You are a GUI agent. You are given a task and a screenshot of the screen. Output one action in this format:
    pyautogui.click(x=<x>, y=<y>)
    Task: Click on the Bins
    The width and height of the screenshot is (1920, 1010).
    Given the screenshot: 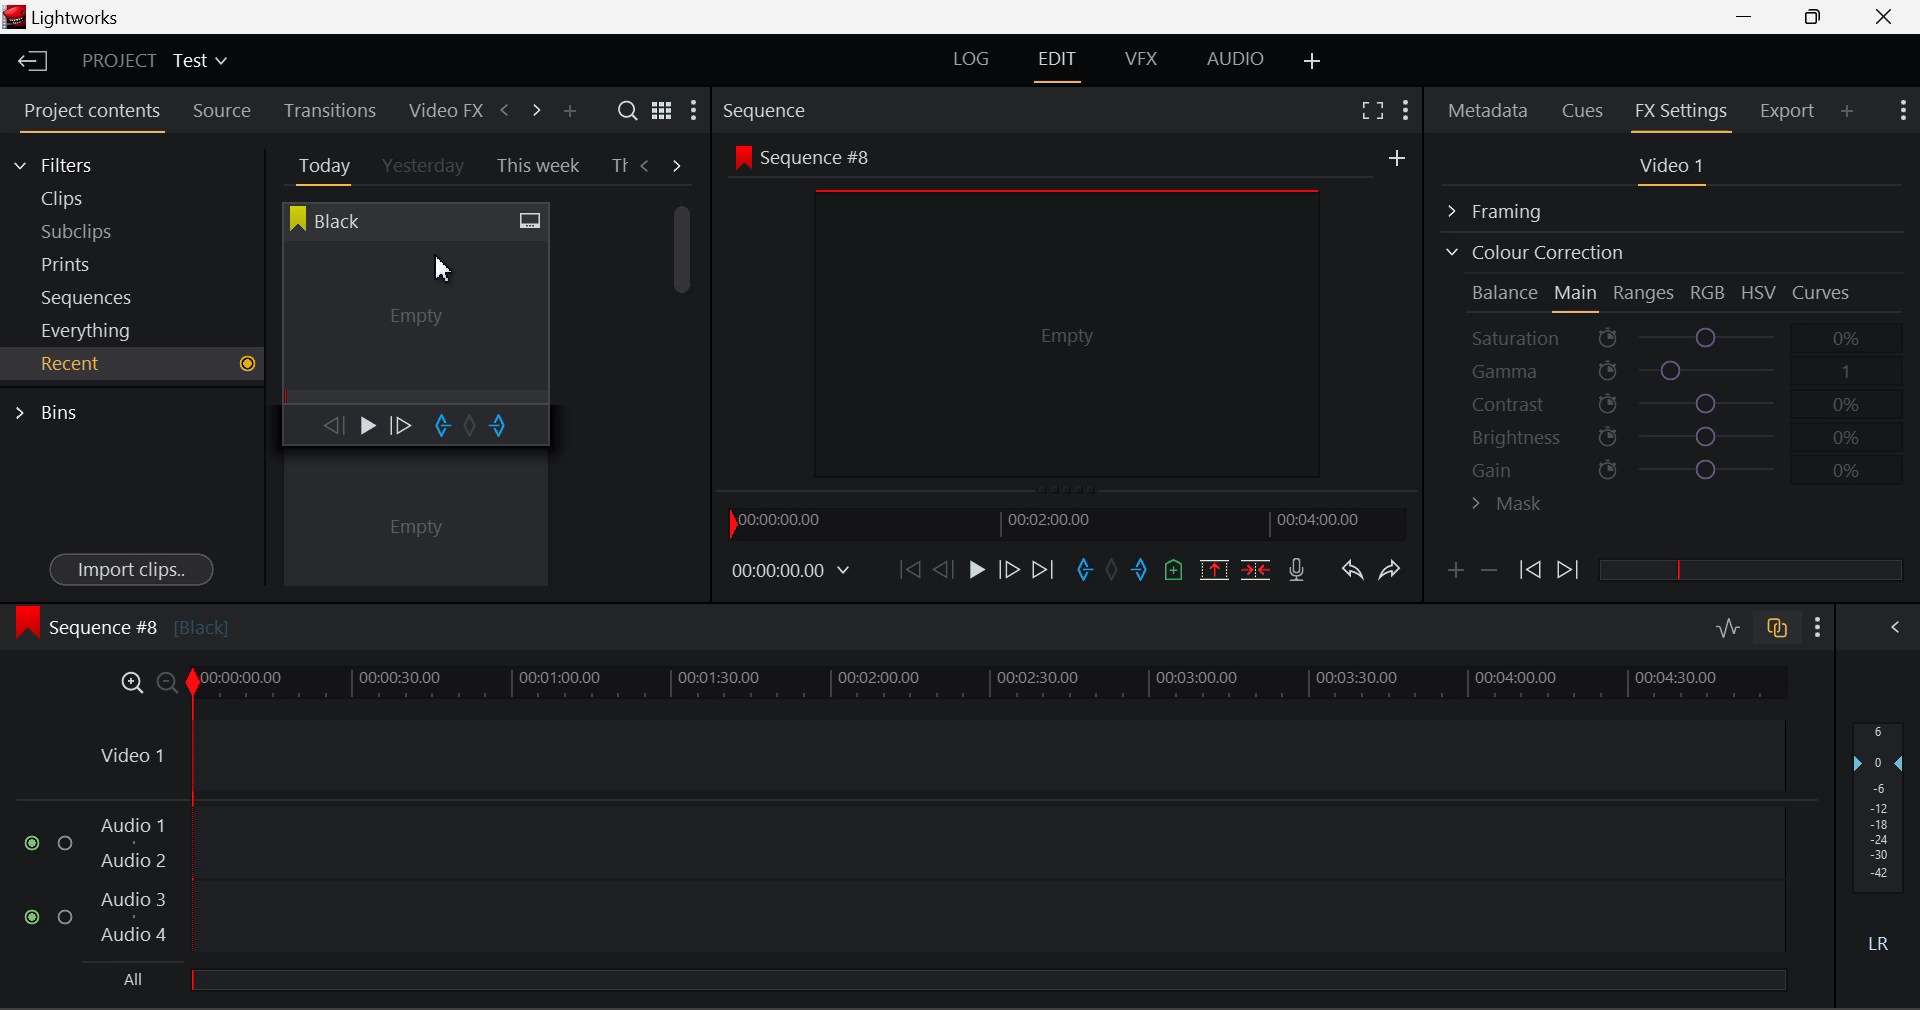 What is the action you would take?
    pyautogui.click(x=53, y=410)
    